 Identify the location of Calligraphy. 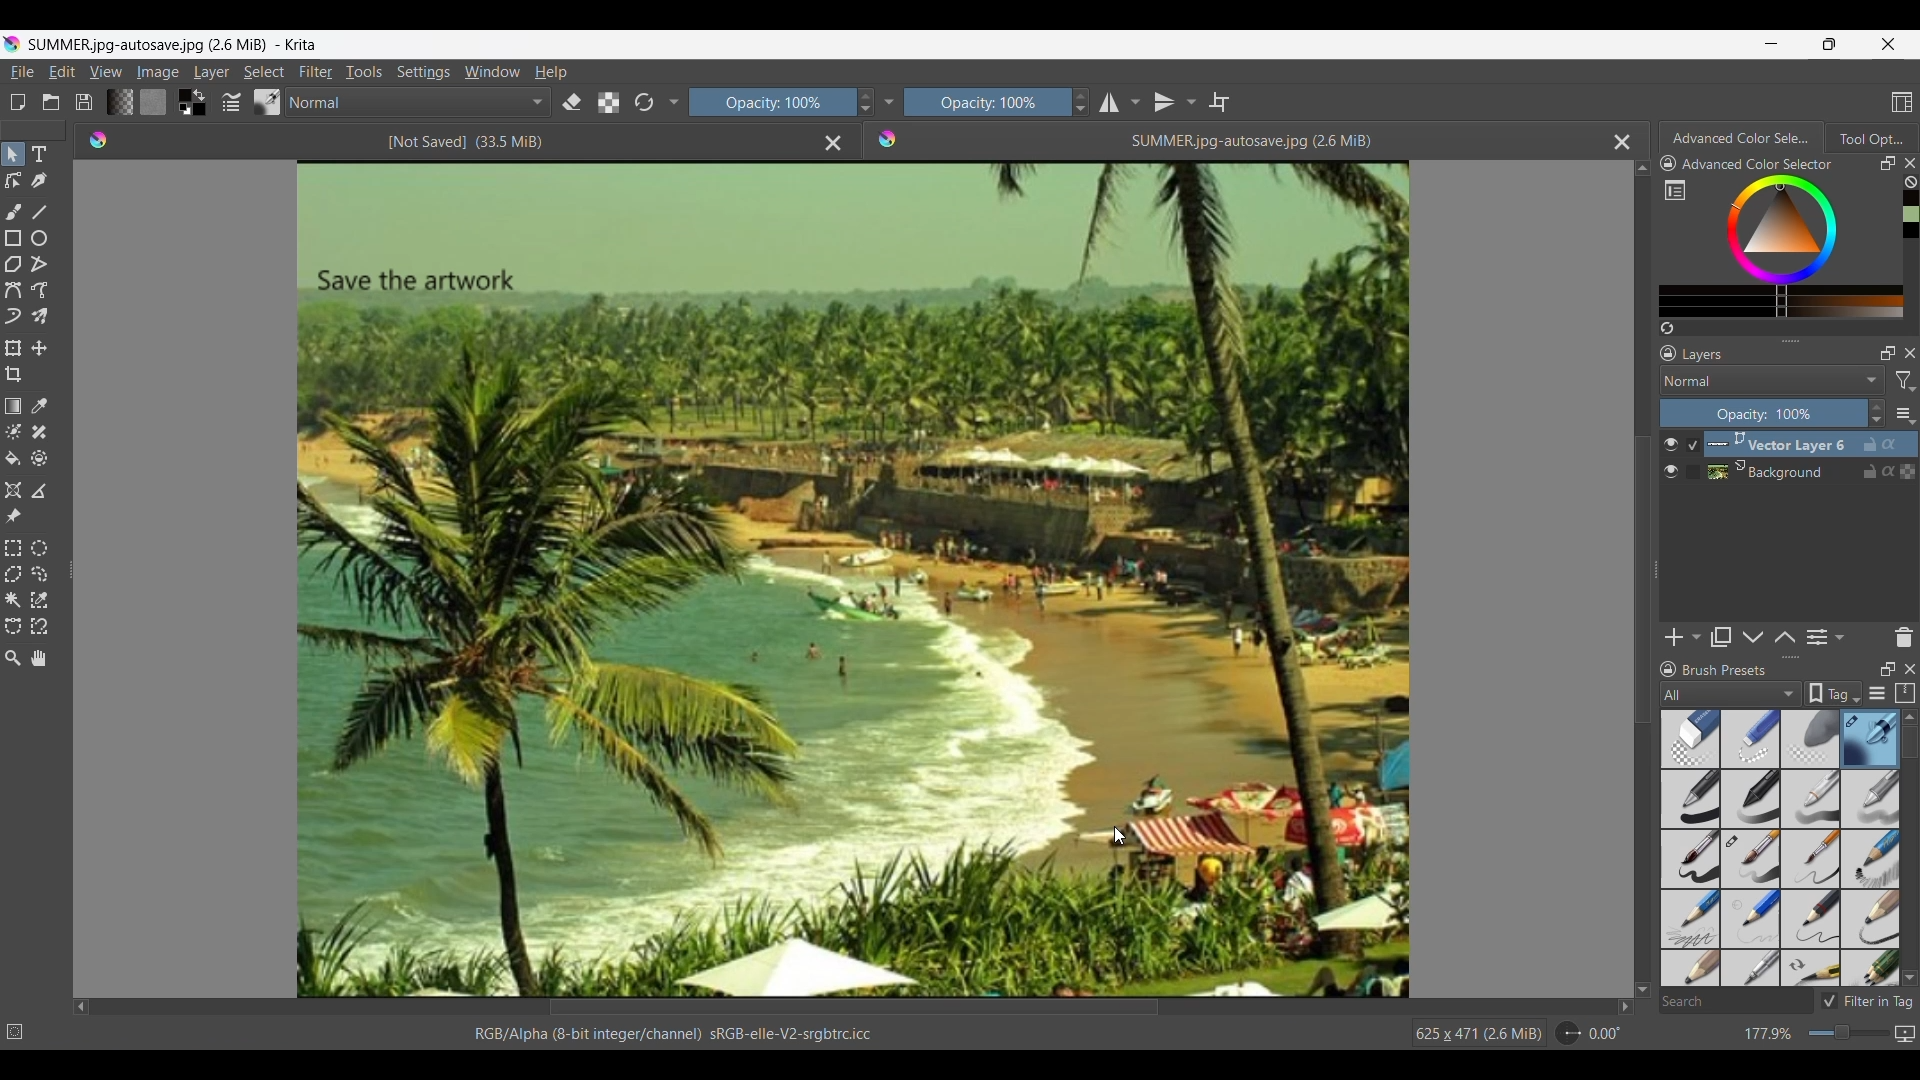
(39, 182).